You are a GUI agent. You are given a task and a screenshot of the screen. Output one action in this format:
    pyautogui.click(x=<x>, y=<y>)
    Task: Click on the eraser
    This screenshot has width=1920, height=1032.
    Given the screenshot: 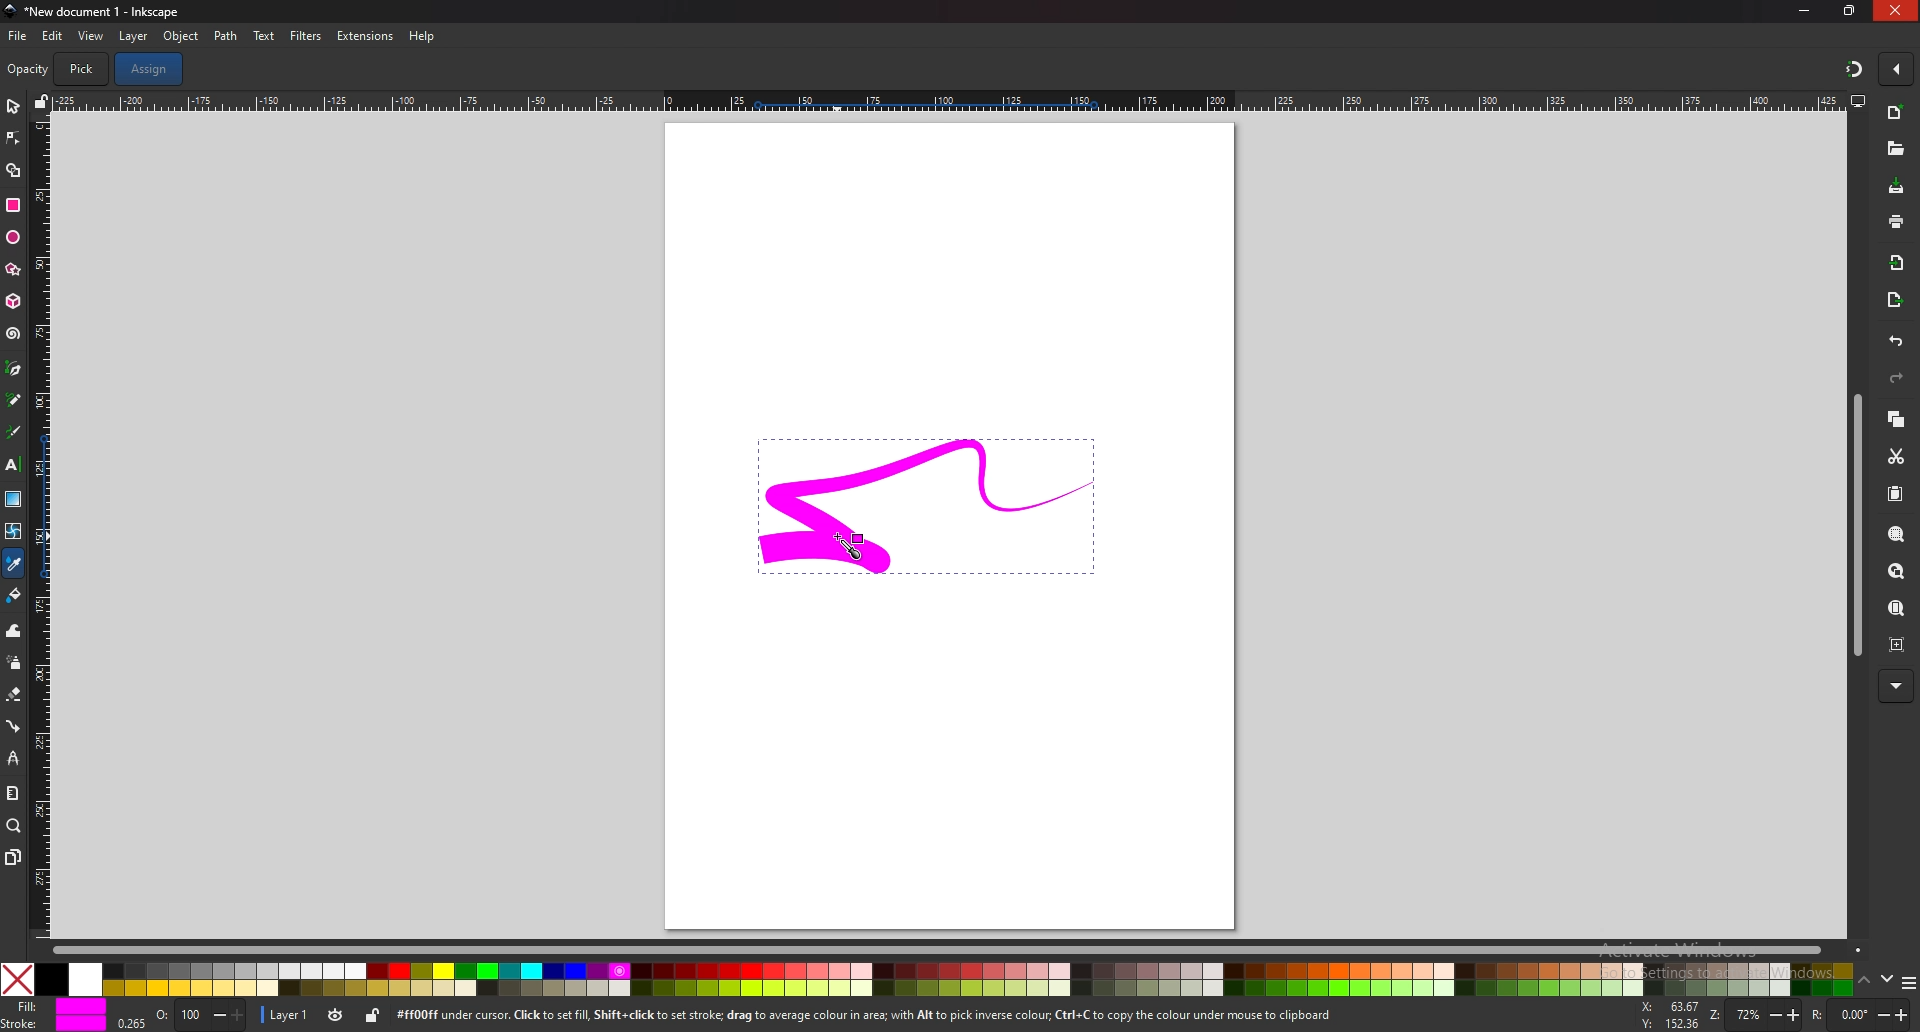 What is the action you would take?
    pyautogui.click(x=14, y=695)
    